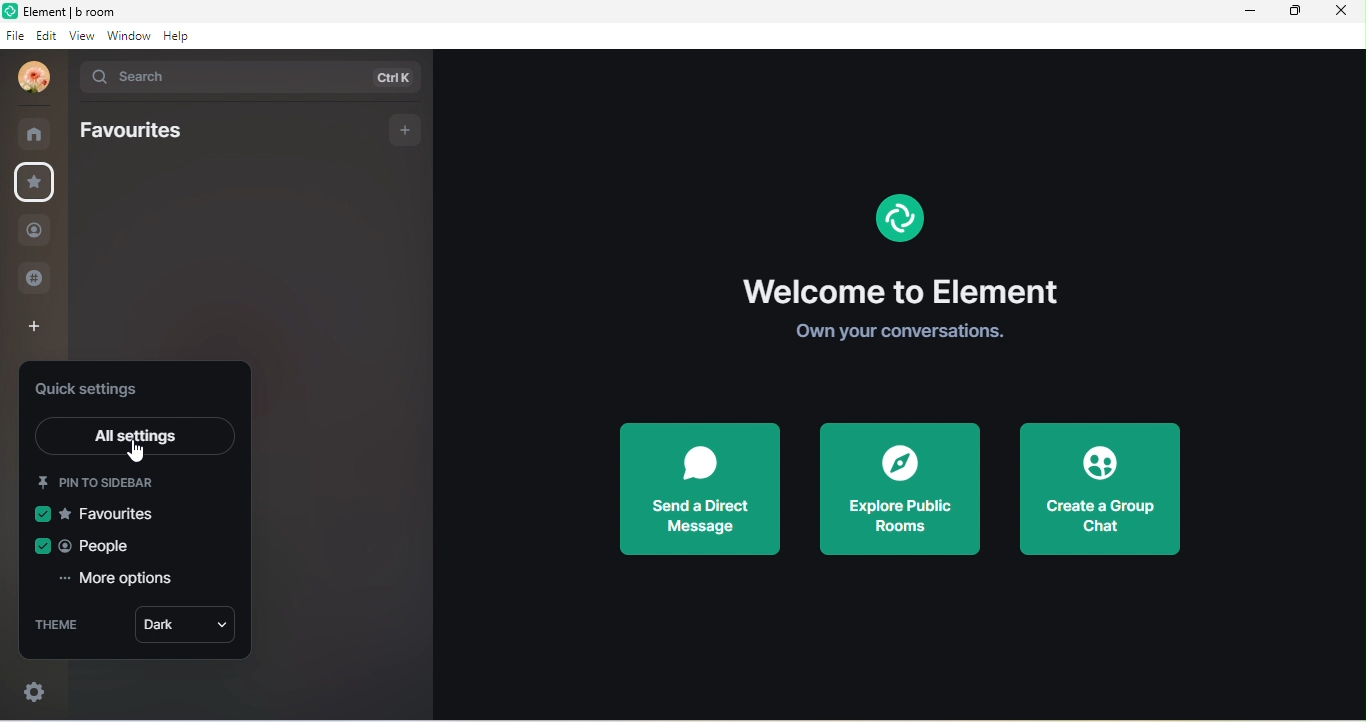 The image size is (1366, 722). What do you see at coordinates (14, 36) in the screenshot?
I see `file` at bounding box center [14, 36].